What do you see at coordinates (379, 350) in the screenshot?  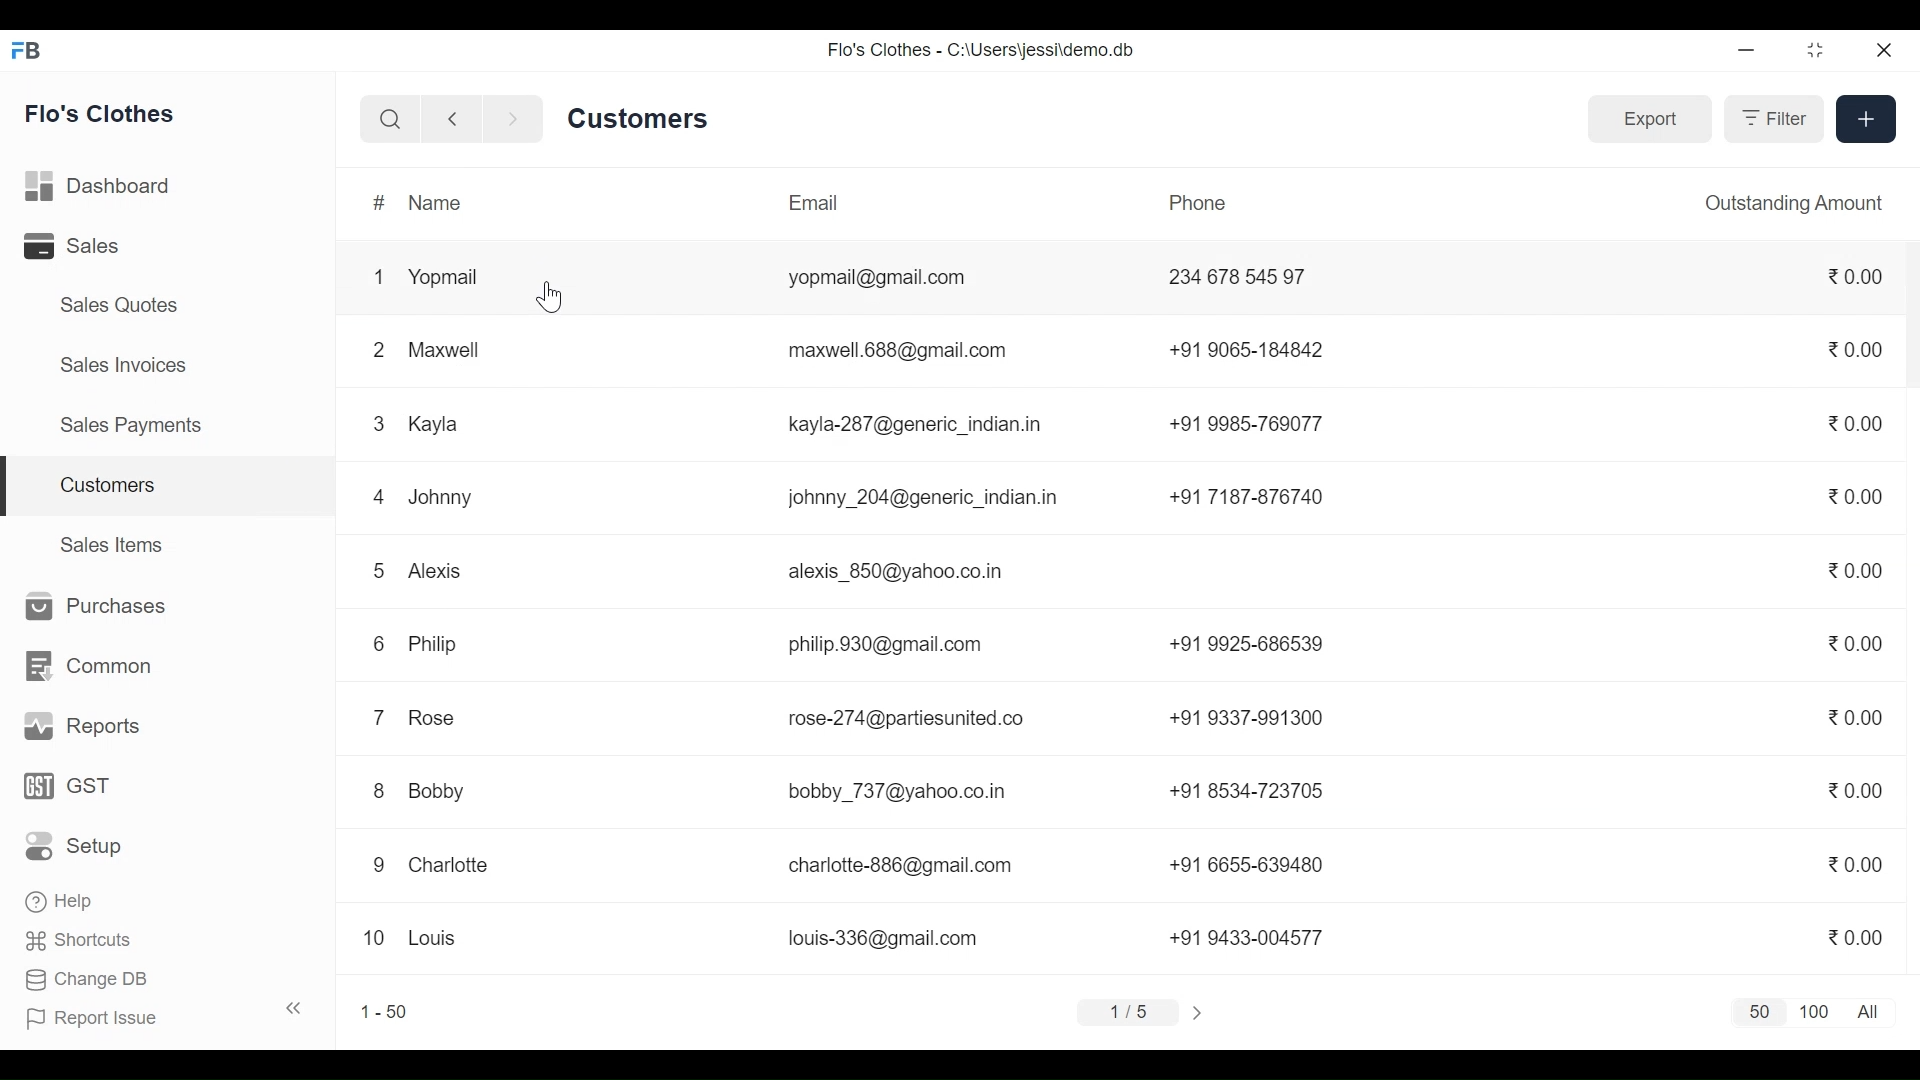 I see `2` at bounding box center [379, 350].